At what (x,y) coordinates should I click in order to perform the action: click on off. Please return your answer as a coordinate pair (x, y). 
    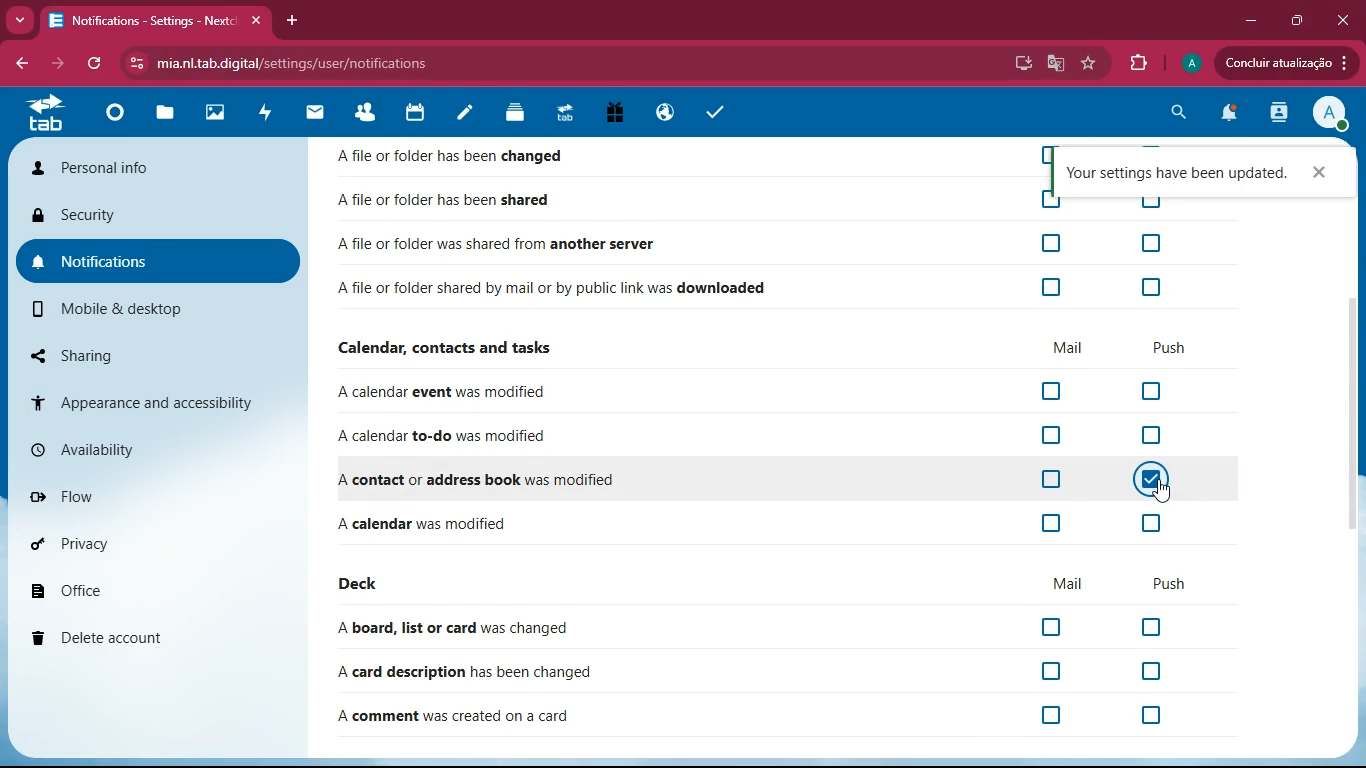
    Looking at the image, I should click on (1057, 715).